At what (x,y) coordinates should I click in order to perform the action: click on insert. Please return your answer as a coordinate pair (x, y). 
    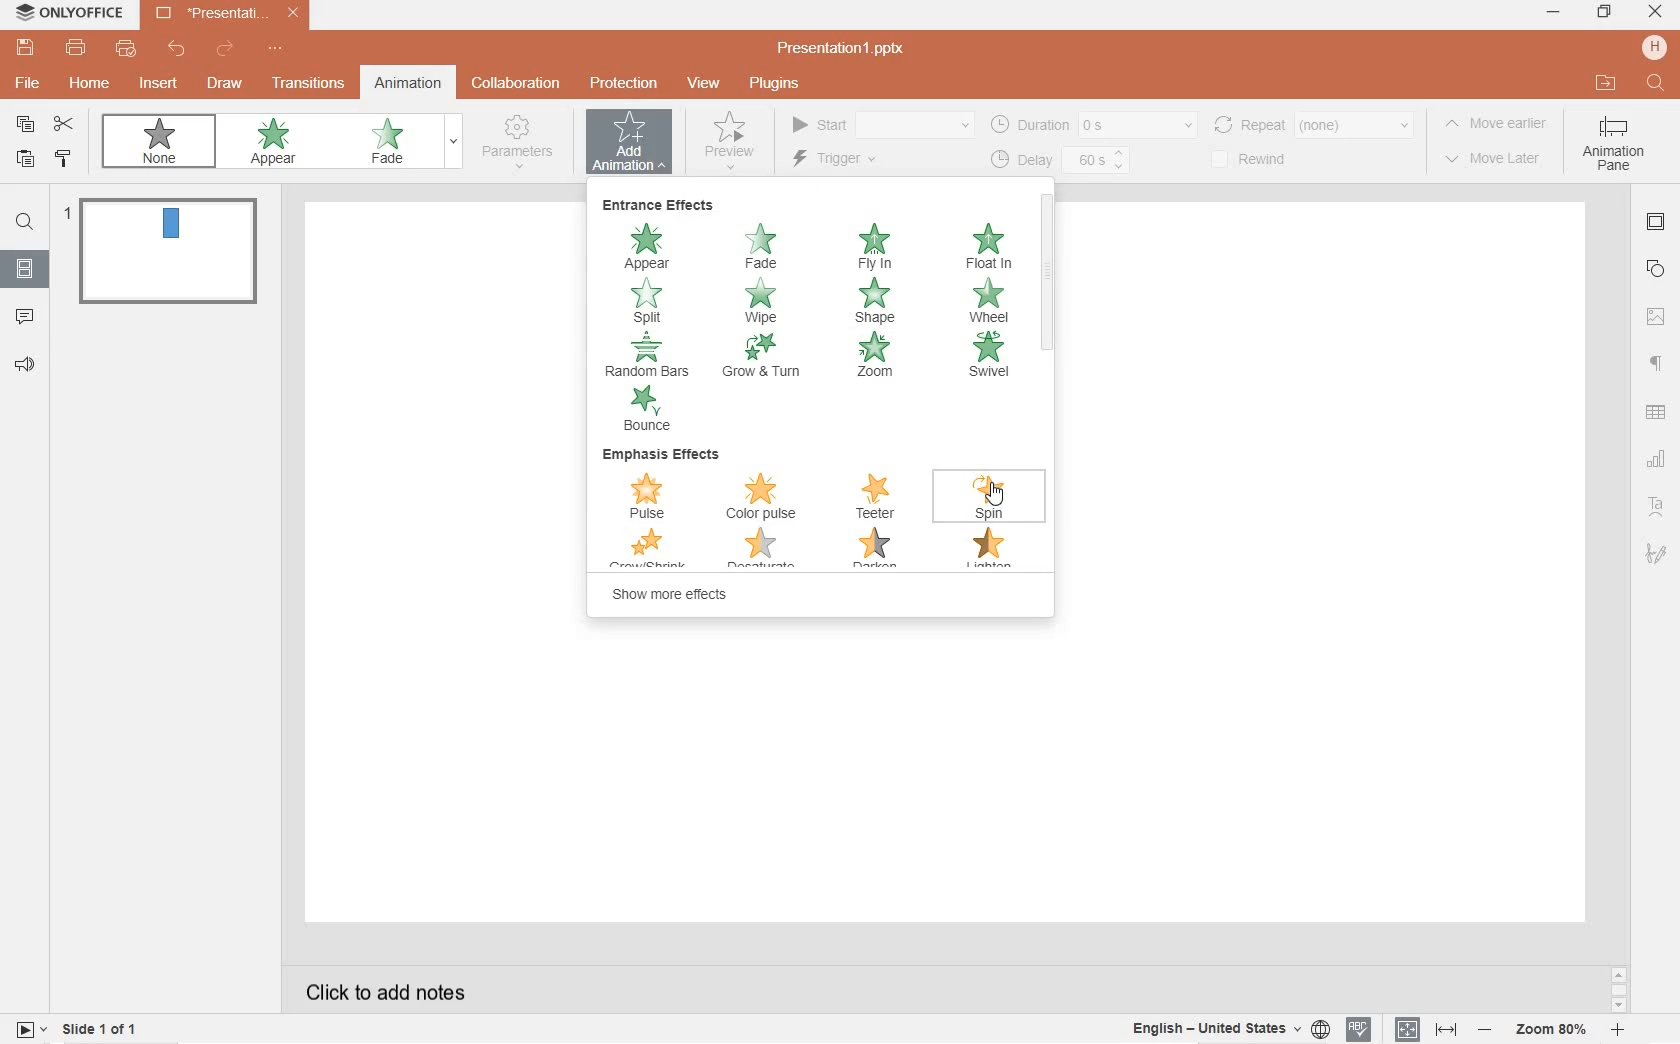
    Looking at the image, I should click on (162, 89).